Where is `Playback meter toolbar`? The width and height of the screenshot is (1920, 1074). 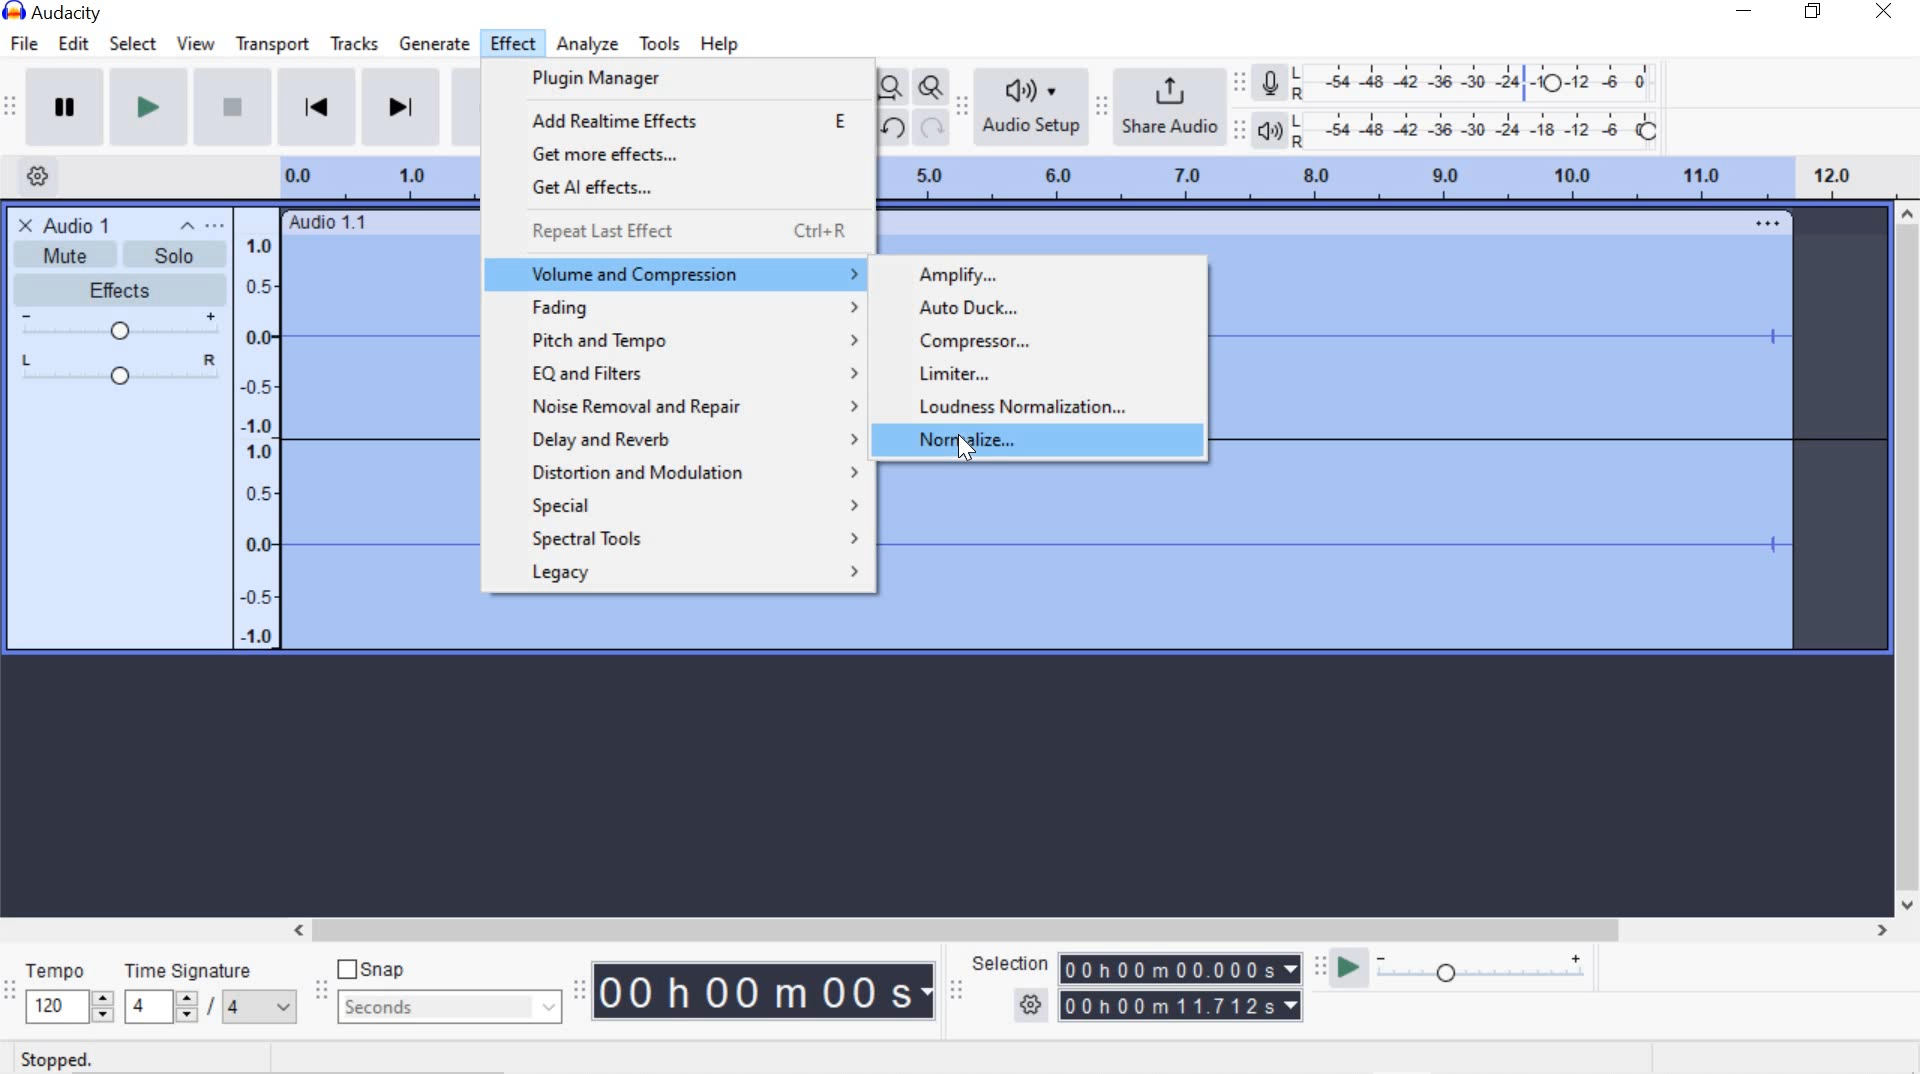 Playback meter toolbar is located at coordinates (1243, 128).